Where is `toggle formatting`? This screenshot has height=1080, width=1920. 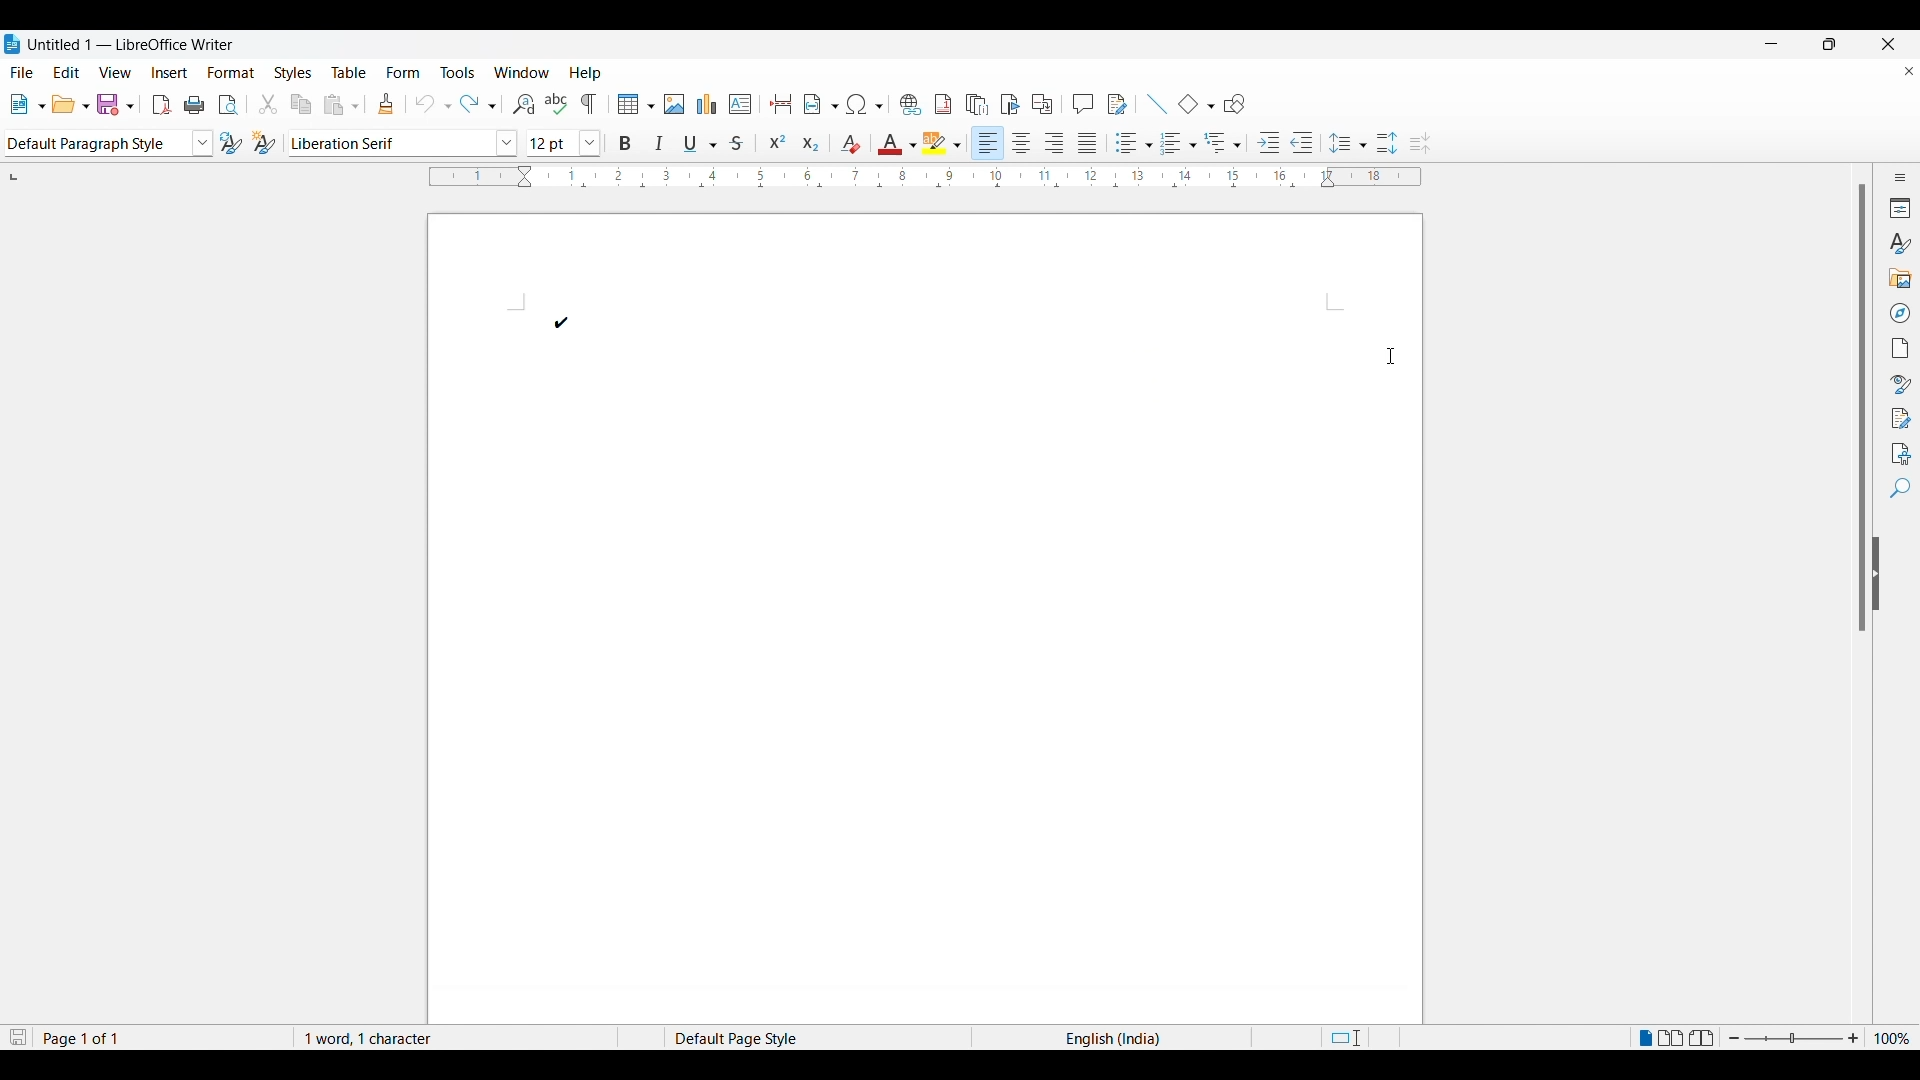 toggle formatting is located at coordinates (591, 104).